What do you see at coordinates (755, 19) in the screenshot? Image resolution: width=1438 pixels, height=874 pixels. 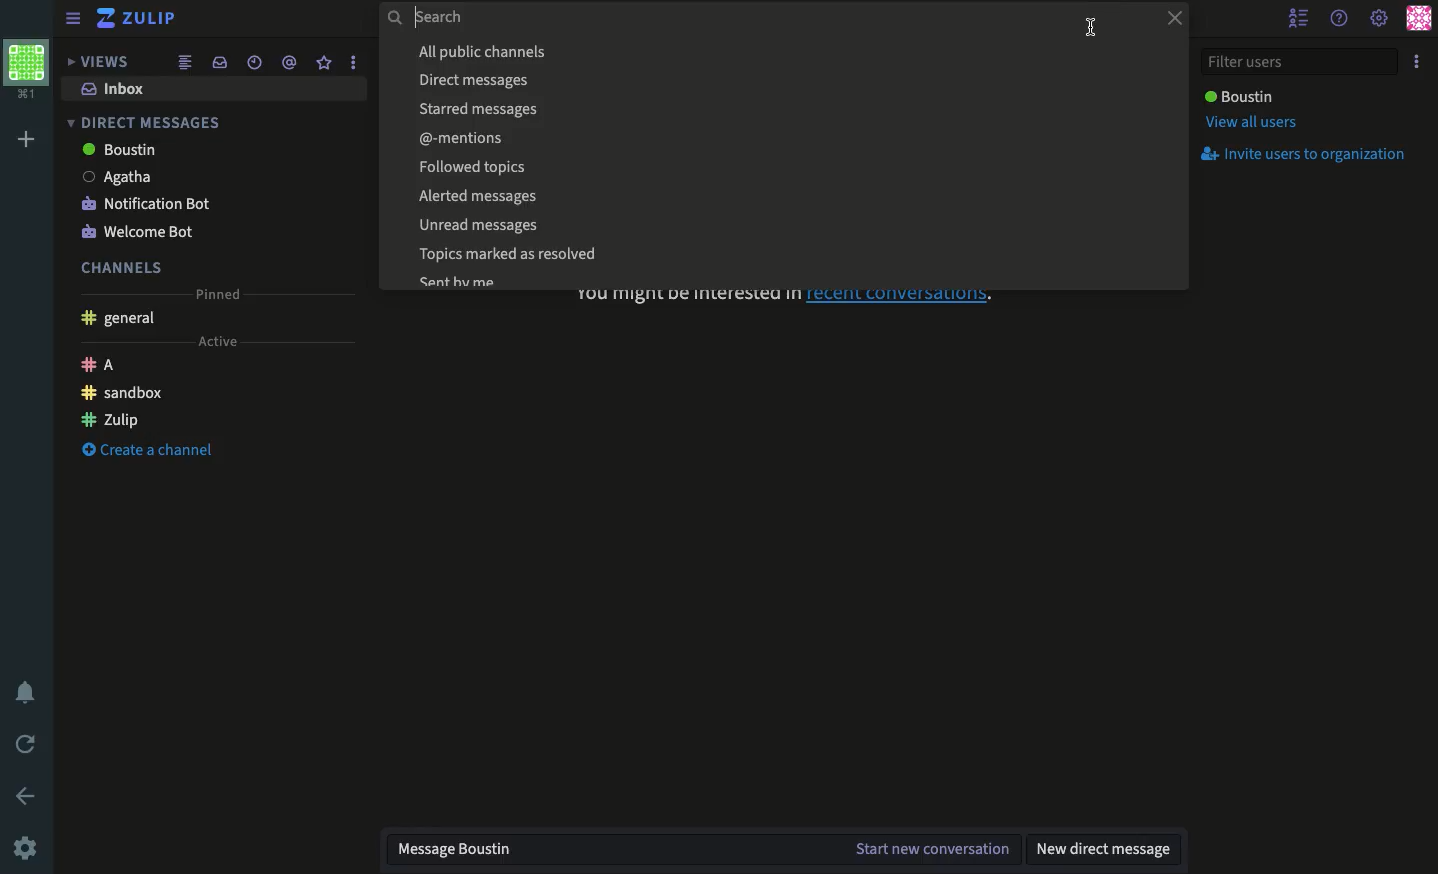 I see `Search` at bounding box center [755, 19].